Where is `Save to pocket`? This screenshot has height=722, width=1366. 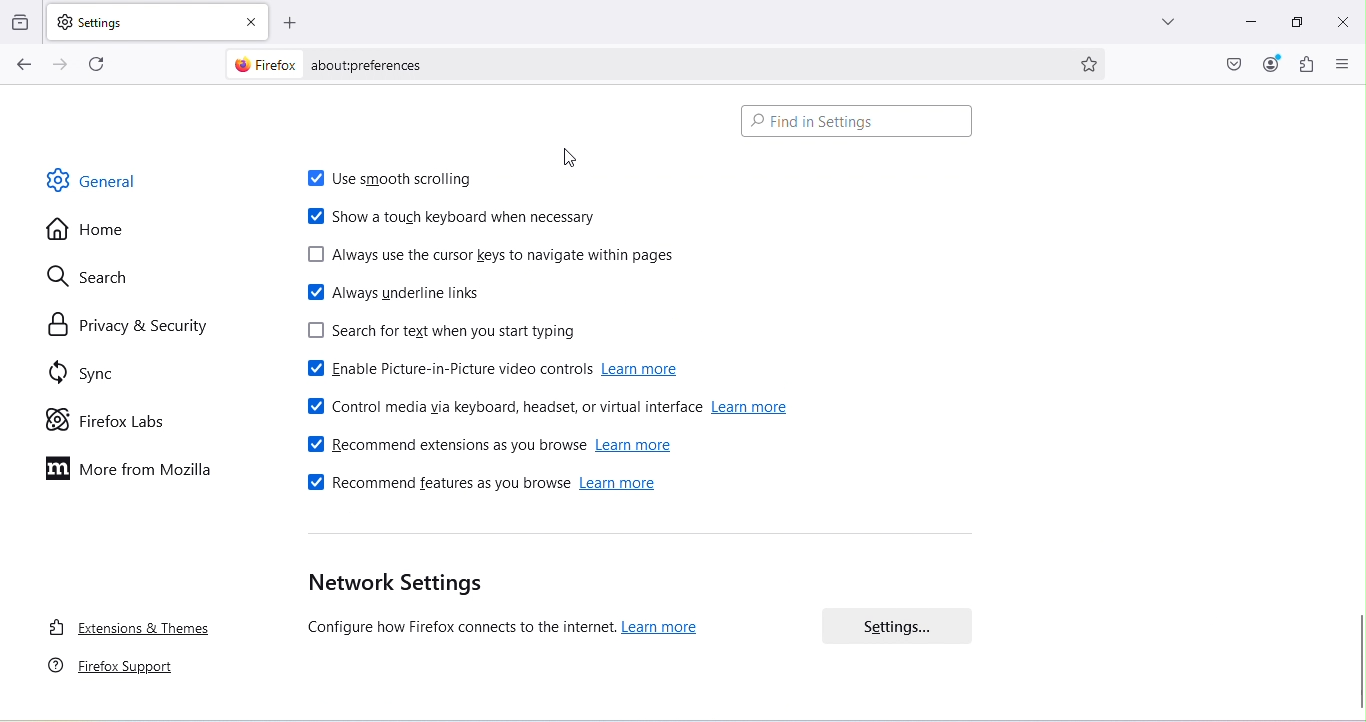
Save to pocket is located at coordinates (1235, 65).